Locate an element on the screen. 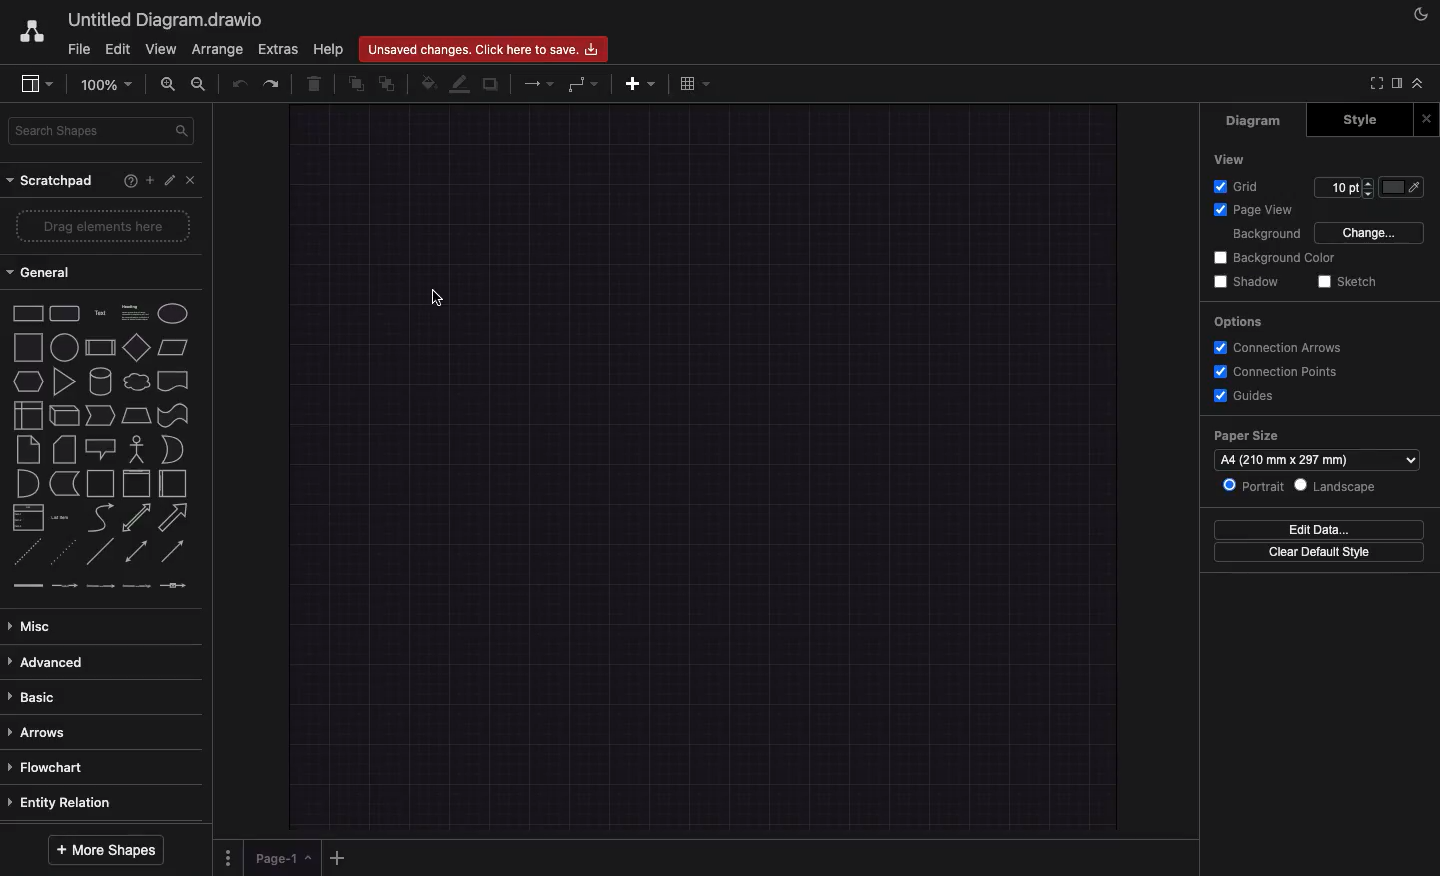 The height and width of the screenshot is (876, 1440). Connection arrows is located at coordinates (1277, 347).